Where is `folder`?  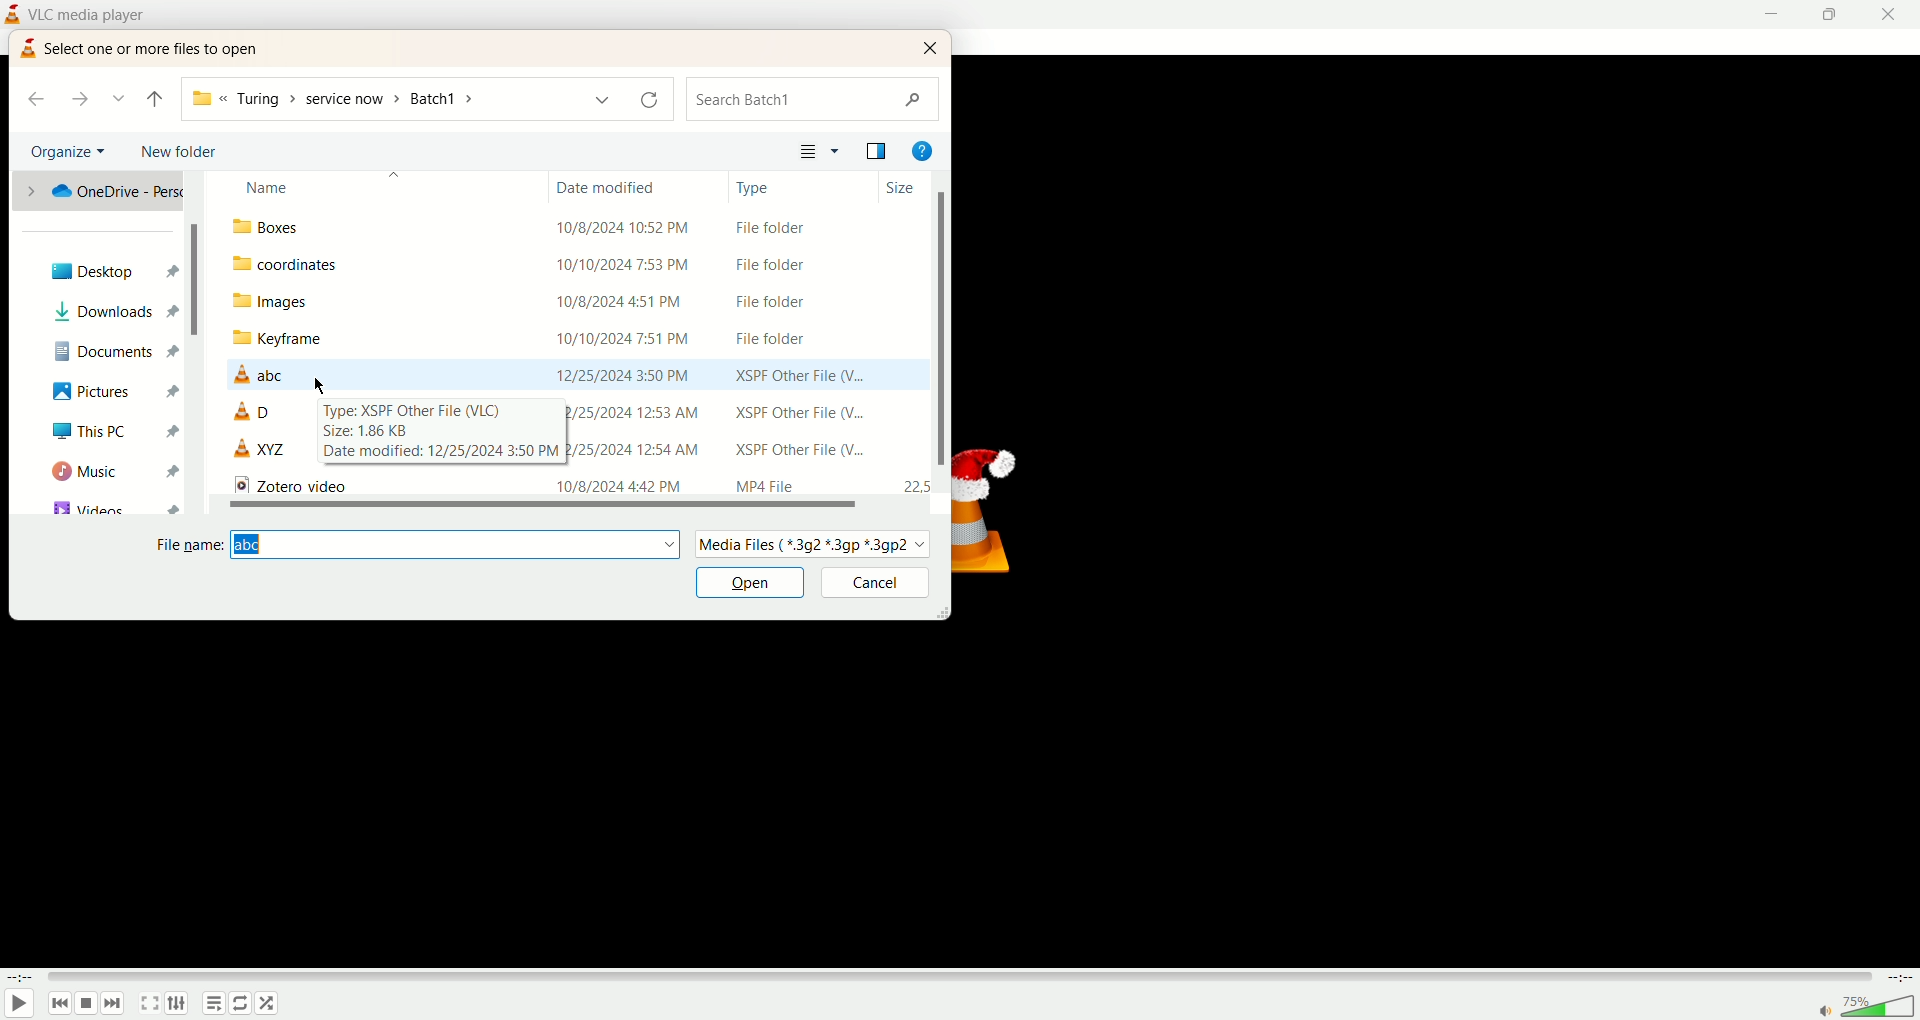
folder is located at coordinates (570, 339).